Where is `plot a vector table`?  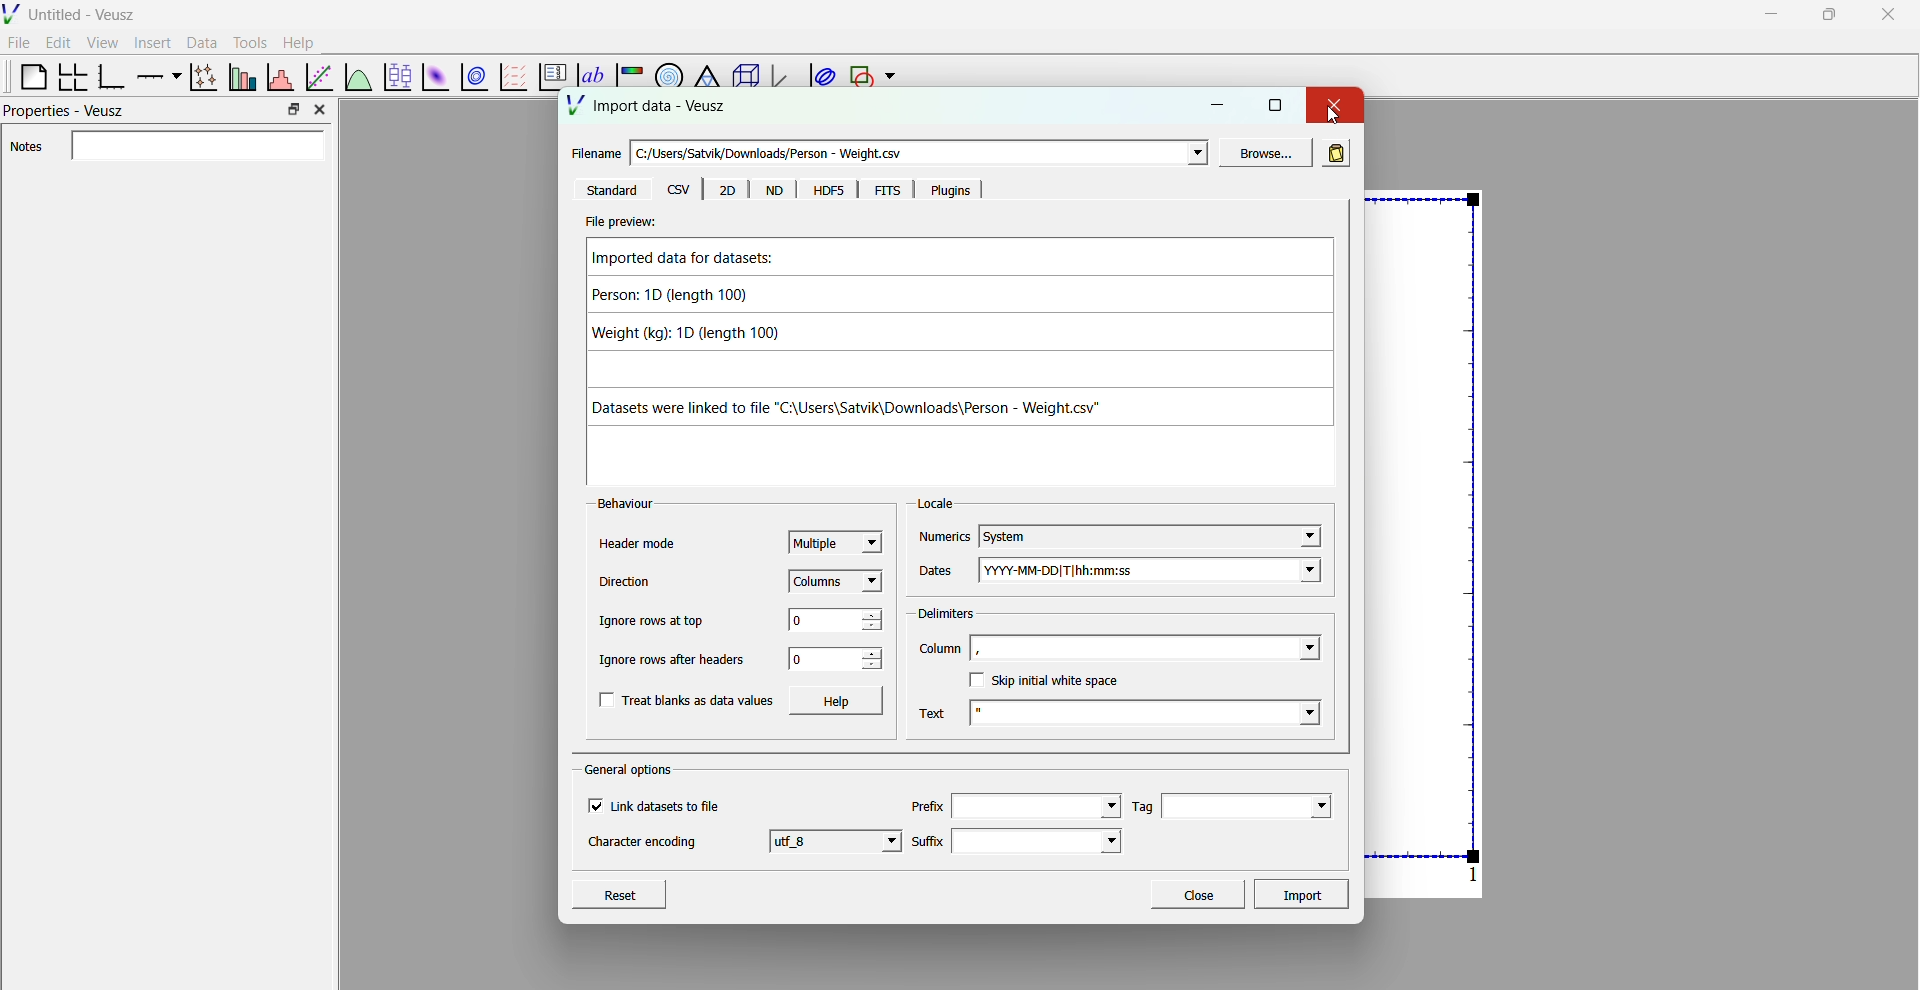 plot a vector table is located at coordinates (511, 76).